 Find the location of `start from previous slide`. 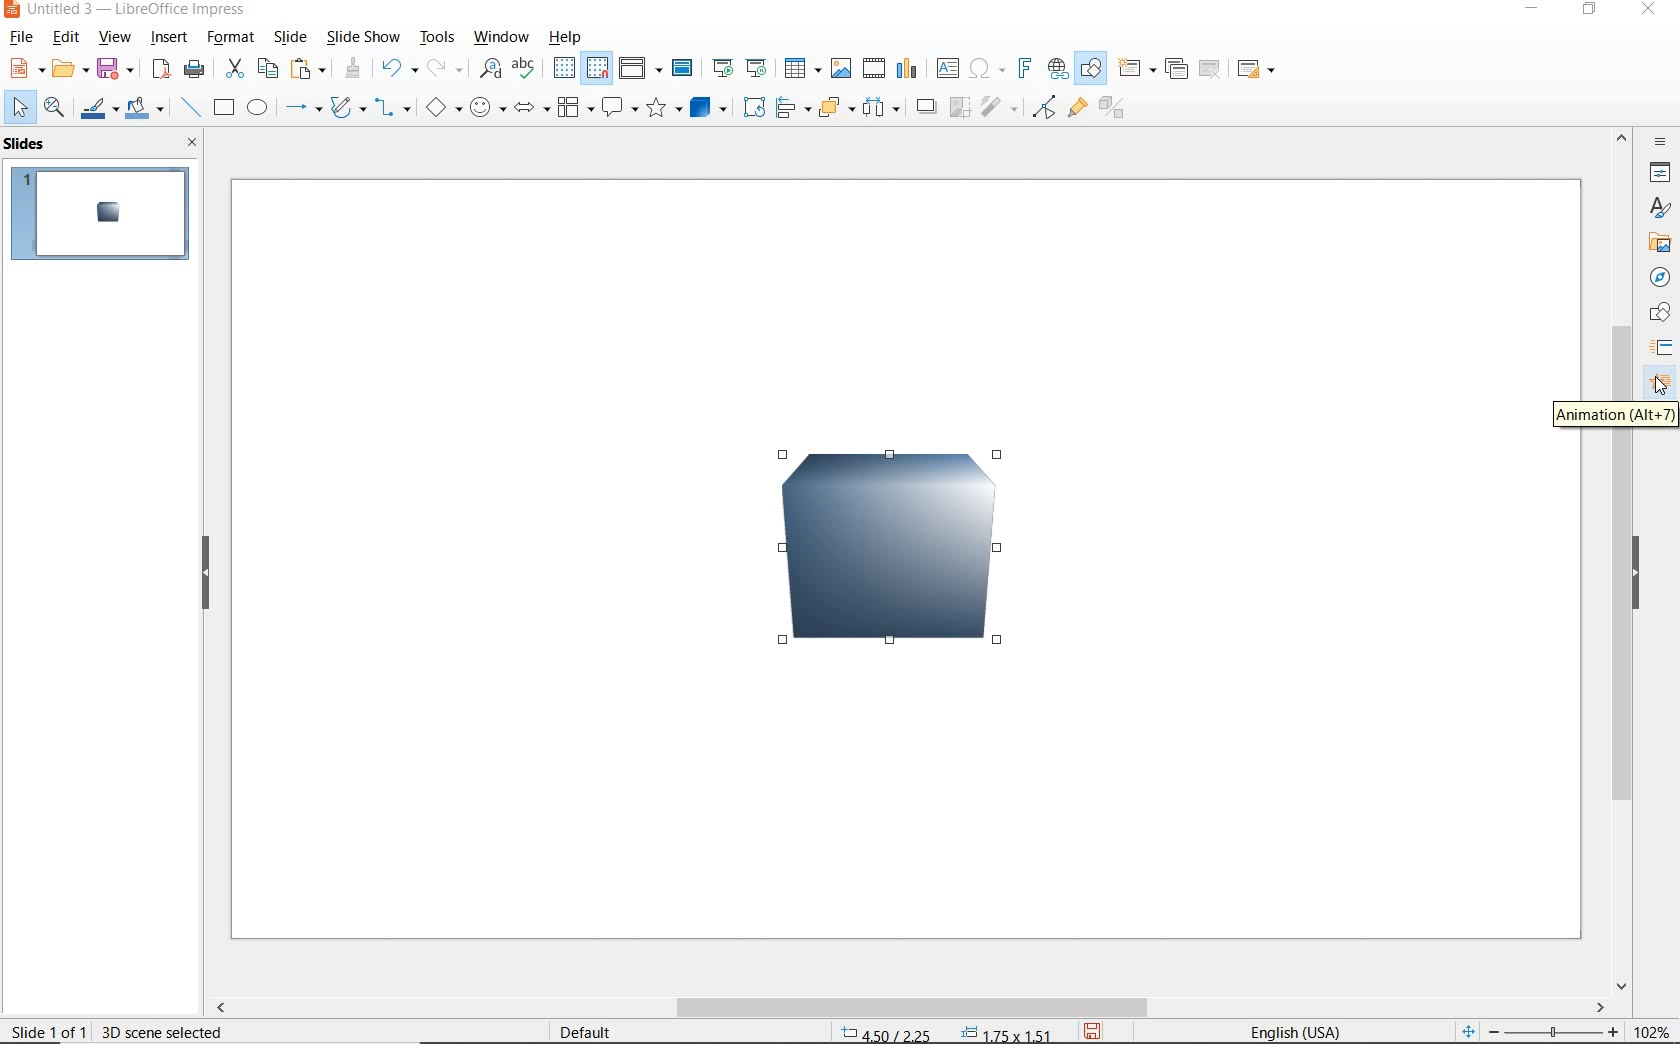

start from previous slide is located at coordinates (722, 67).